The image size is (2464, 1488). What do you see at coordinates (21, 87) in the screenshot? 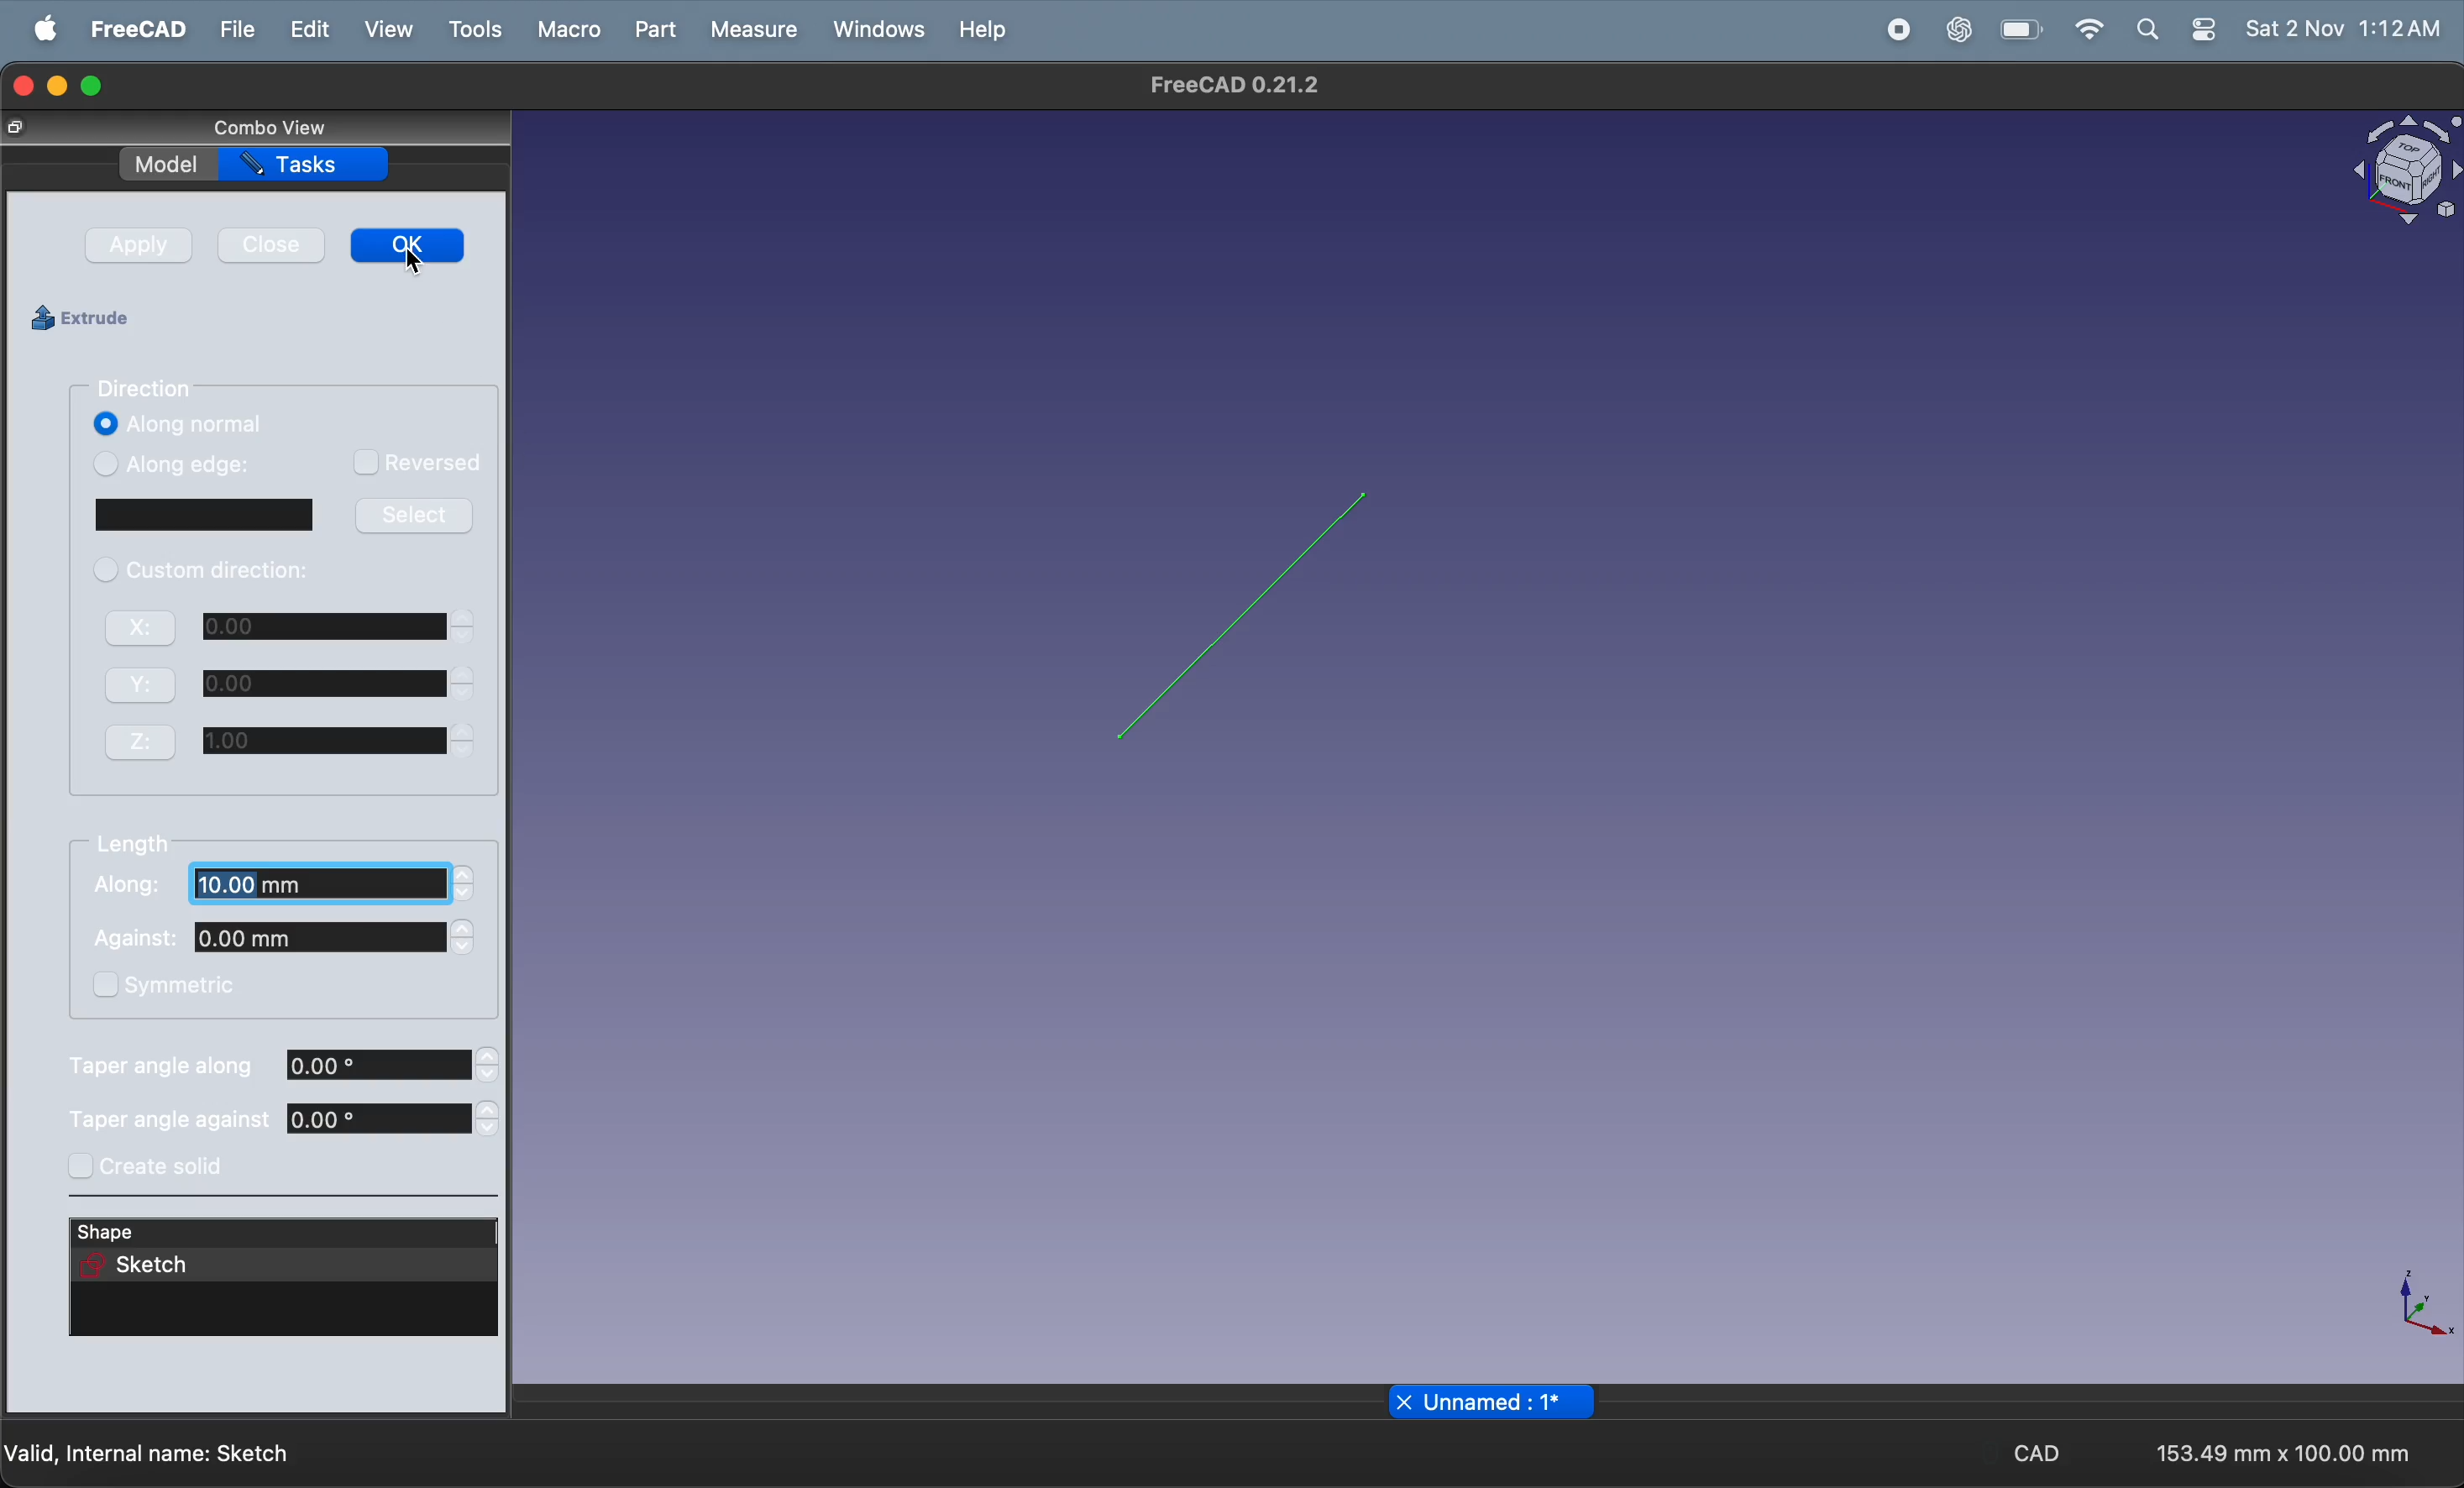
I see `closing window` at bounding box center [21, 87].